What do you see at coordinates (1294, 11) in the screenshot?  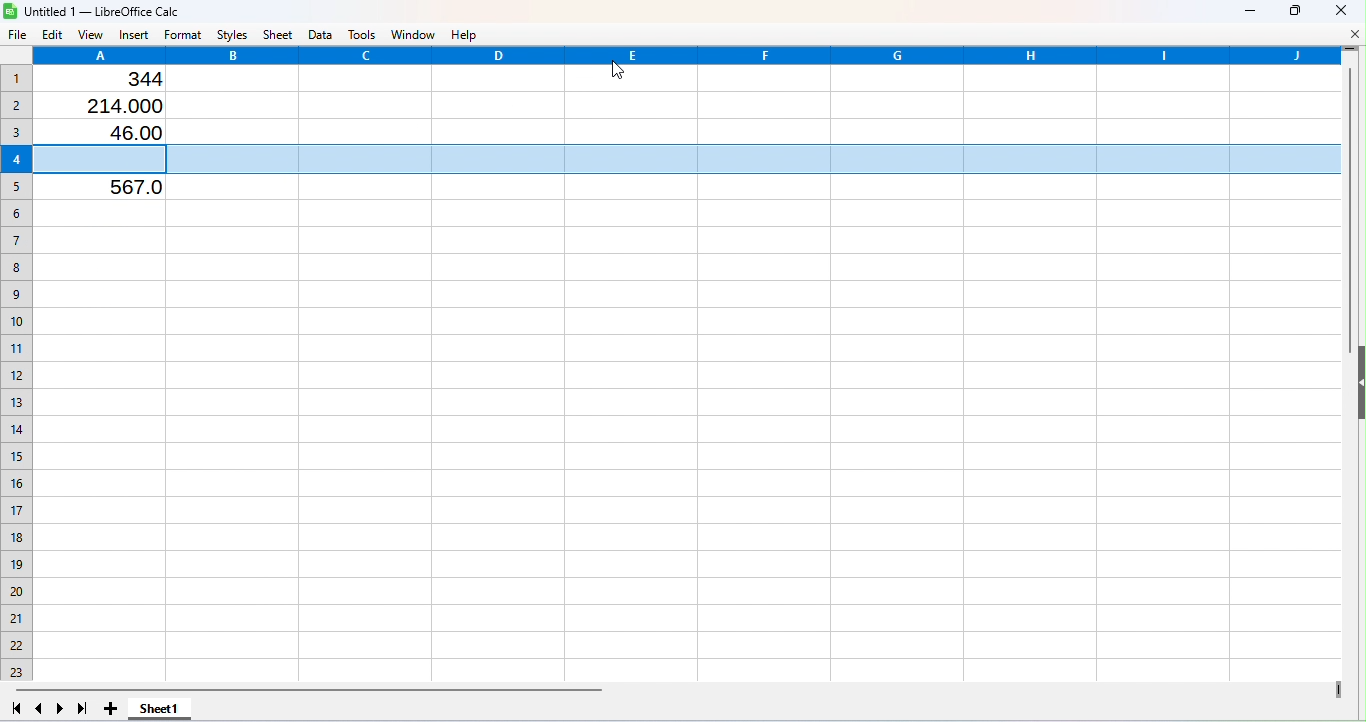 I see `Maximize` at bounding box center [1294, 11].